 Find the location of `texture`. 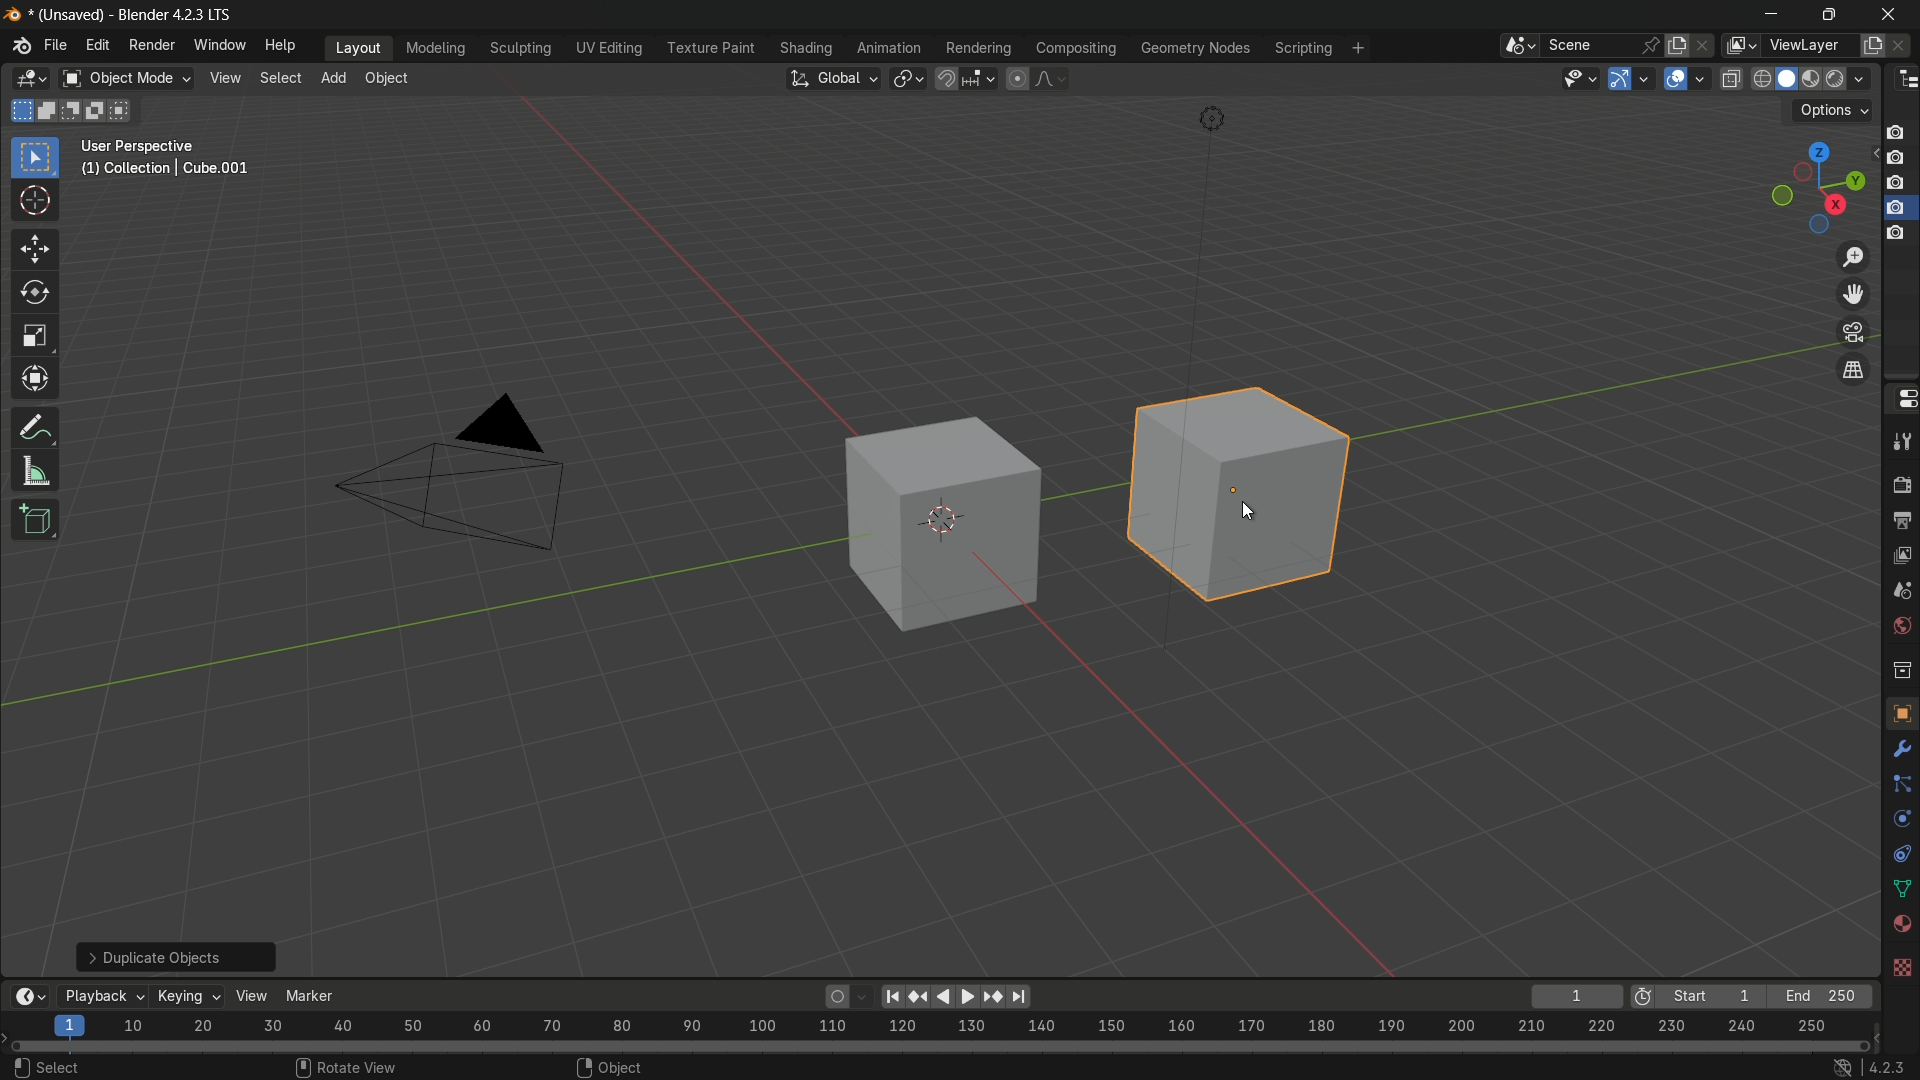

texture is located at coordinates (1902, 969).